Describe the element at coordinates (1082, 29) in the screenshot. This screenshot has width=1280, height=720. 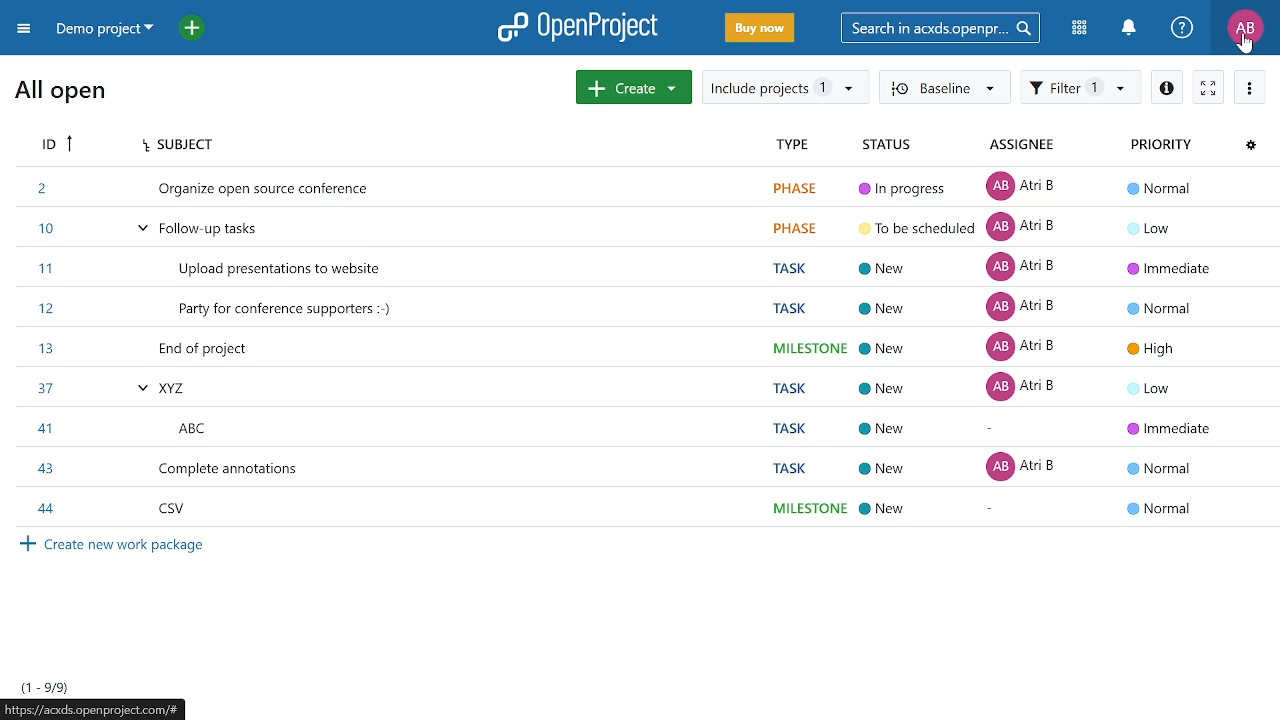
I see `Modules` at that location.